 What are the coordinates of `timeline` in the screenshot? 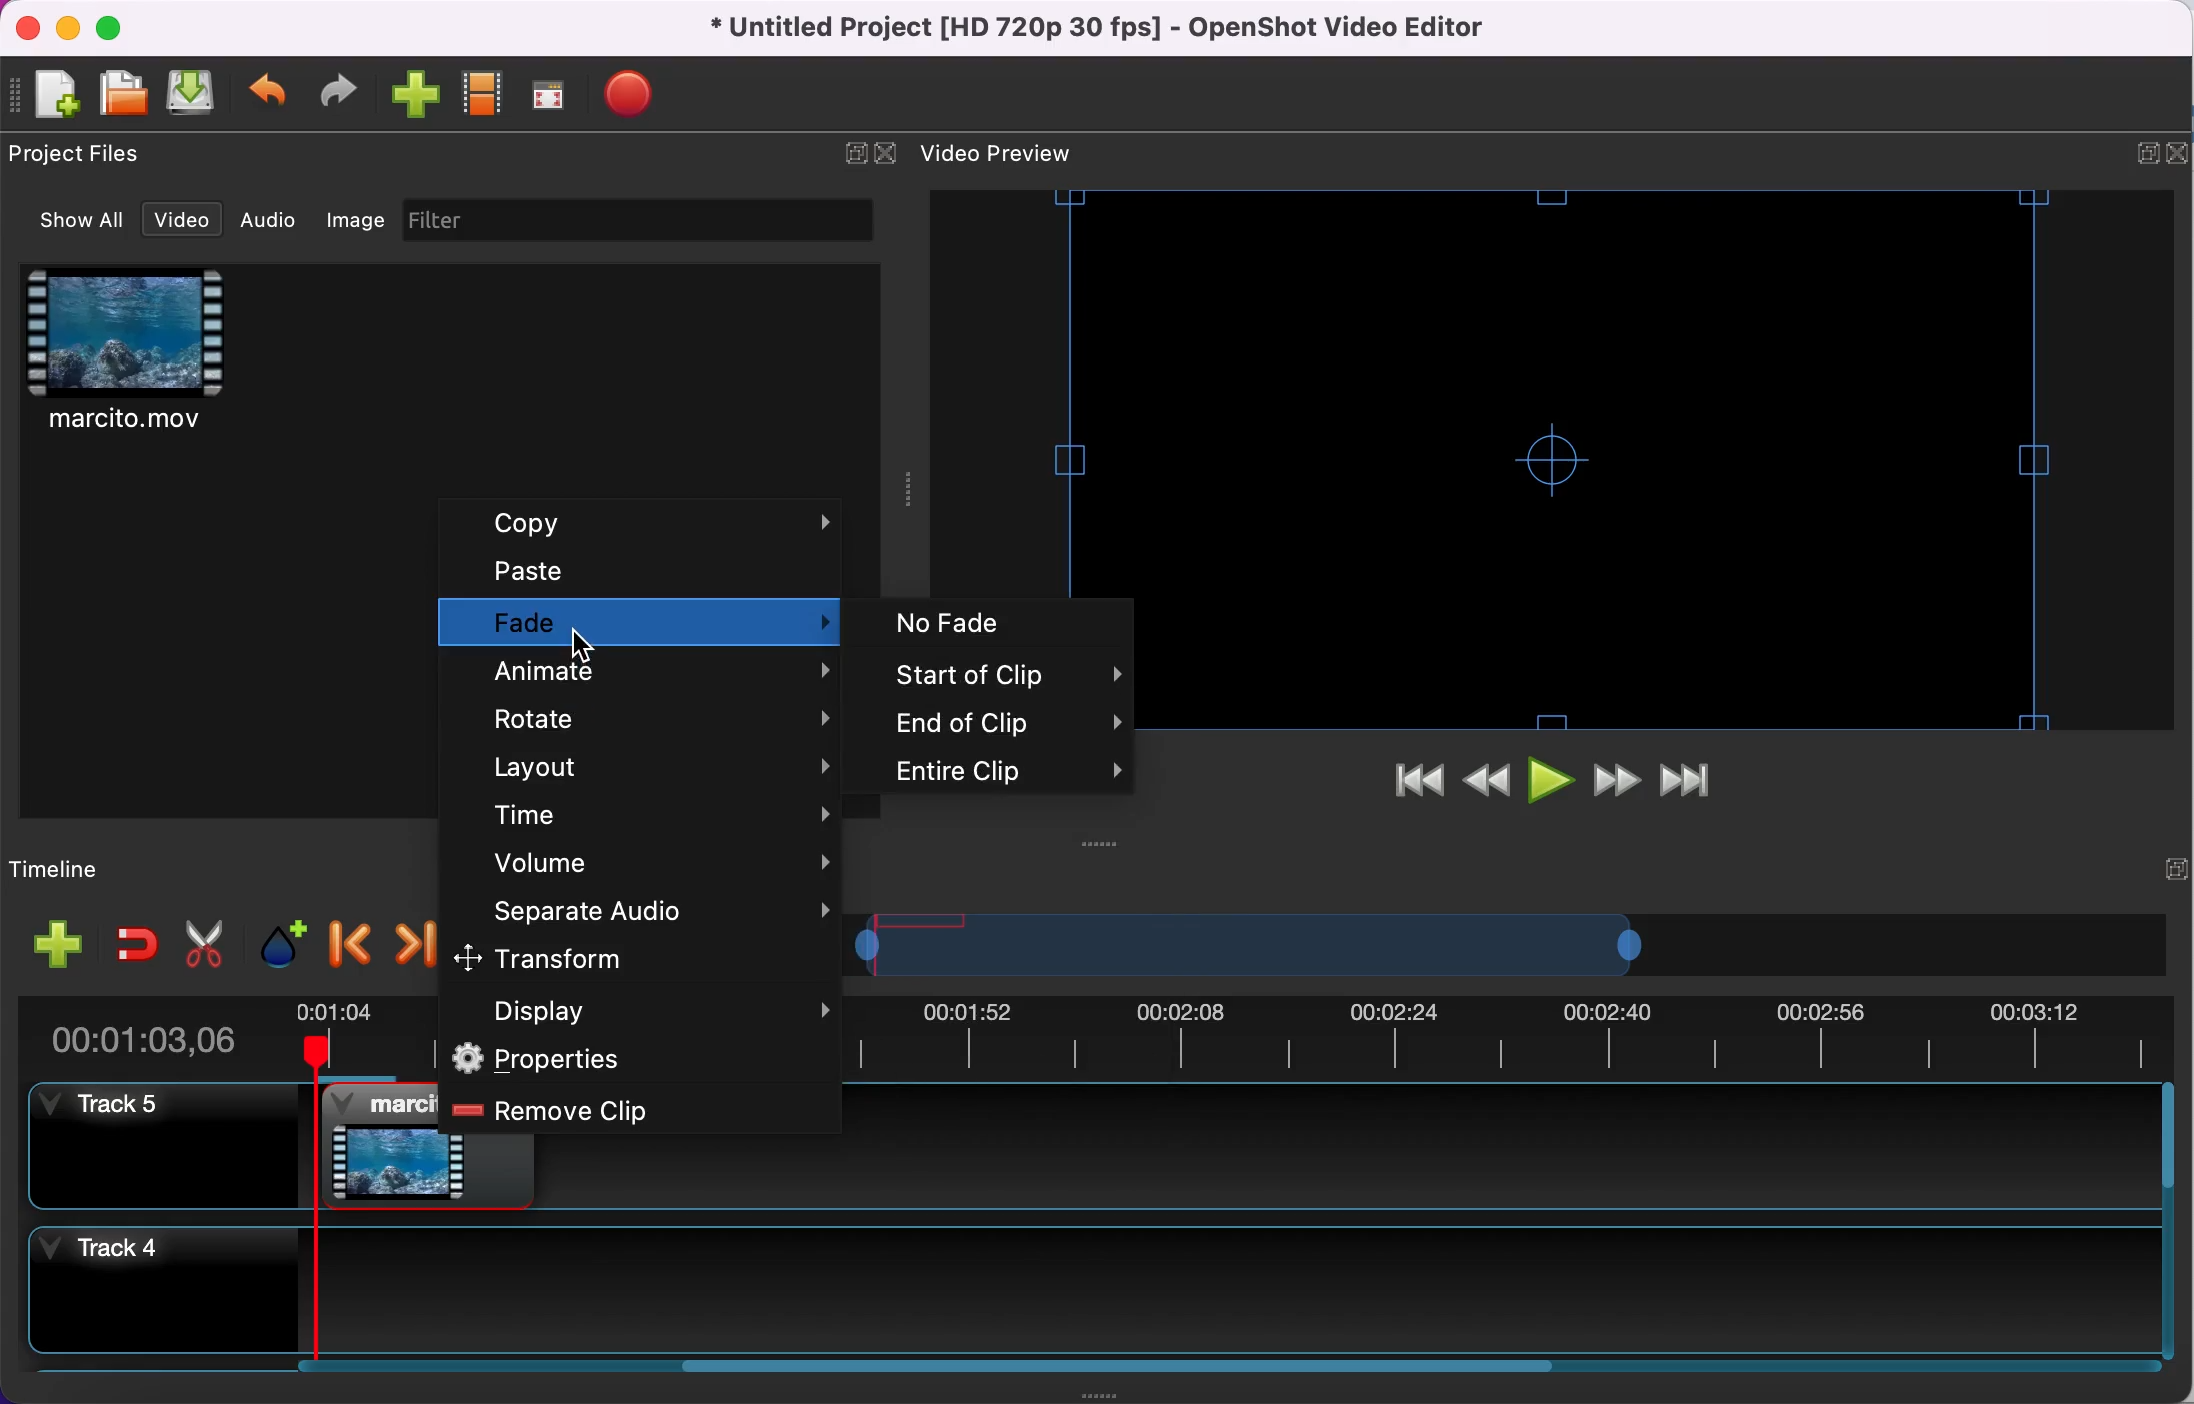 It's located at (84, 871).